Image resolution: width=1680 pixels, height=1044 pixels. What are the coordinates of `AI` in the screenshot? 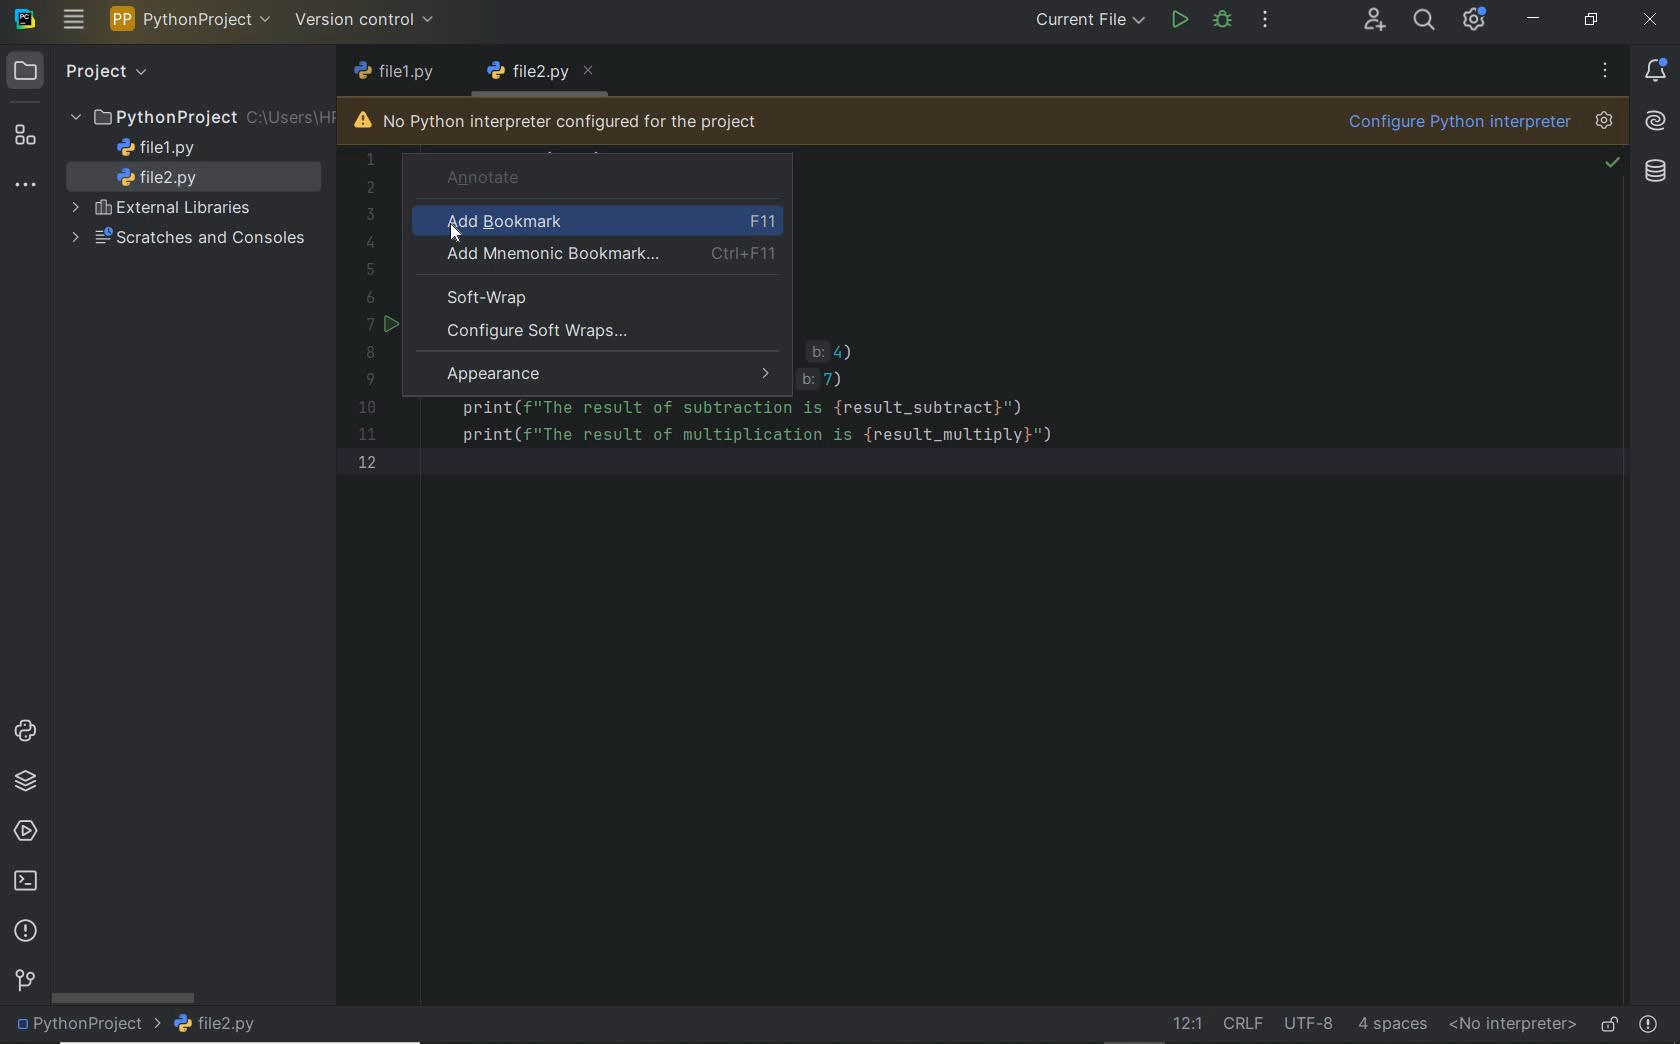 It's located at (1656, 123).